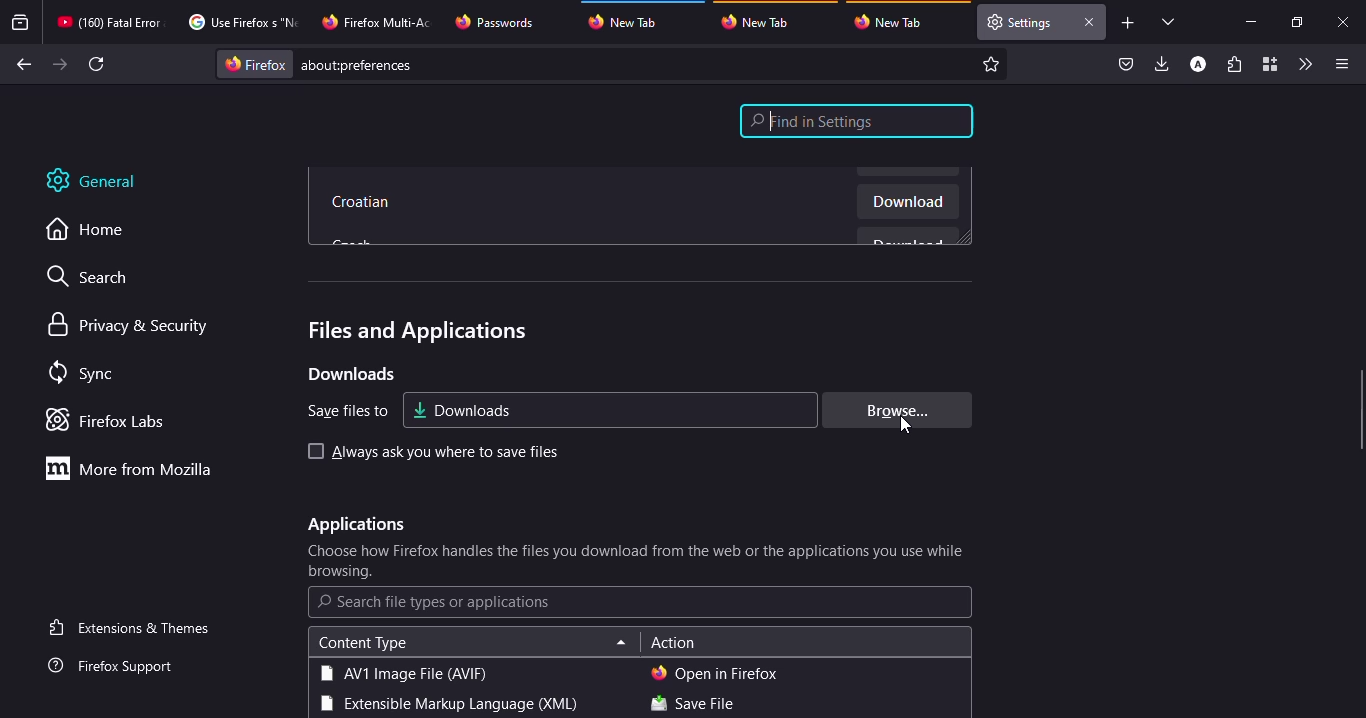 This screenshot has width=1366, height=718. What do you see at coordinates (1250, 21) in the screenshot?
I see `minimize` at bounding box center [1250, 21].